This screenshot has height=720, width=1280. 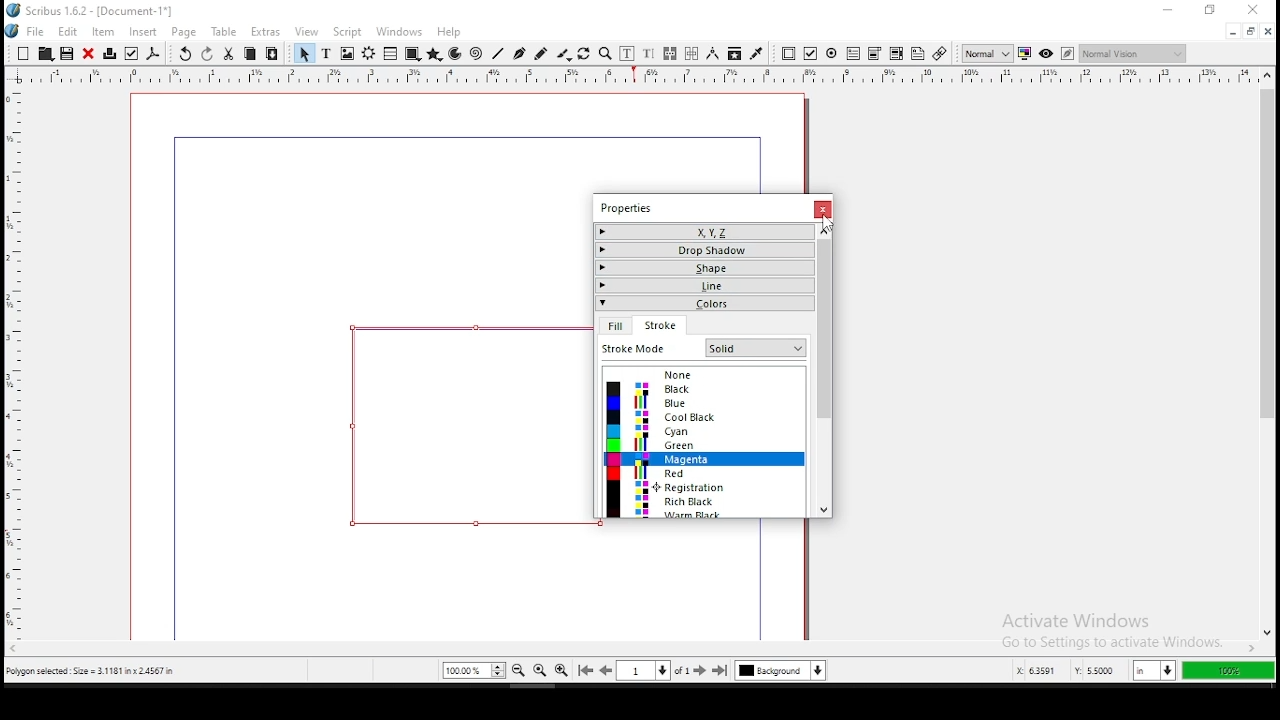 I want to click on black, so click(x=704, y=389).